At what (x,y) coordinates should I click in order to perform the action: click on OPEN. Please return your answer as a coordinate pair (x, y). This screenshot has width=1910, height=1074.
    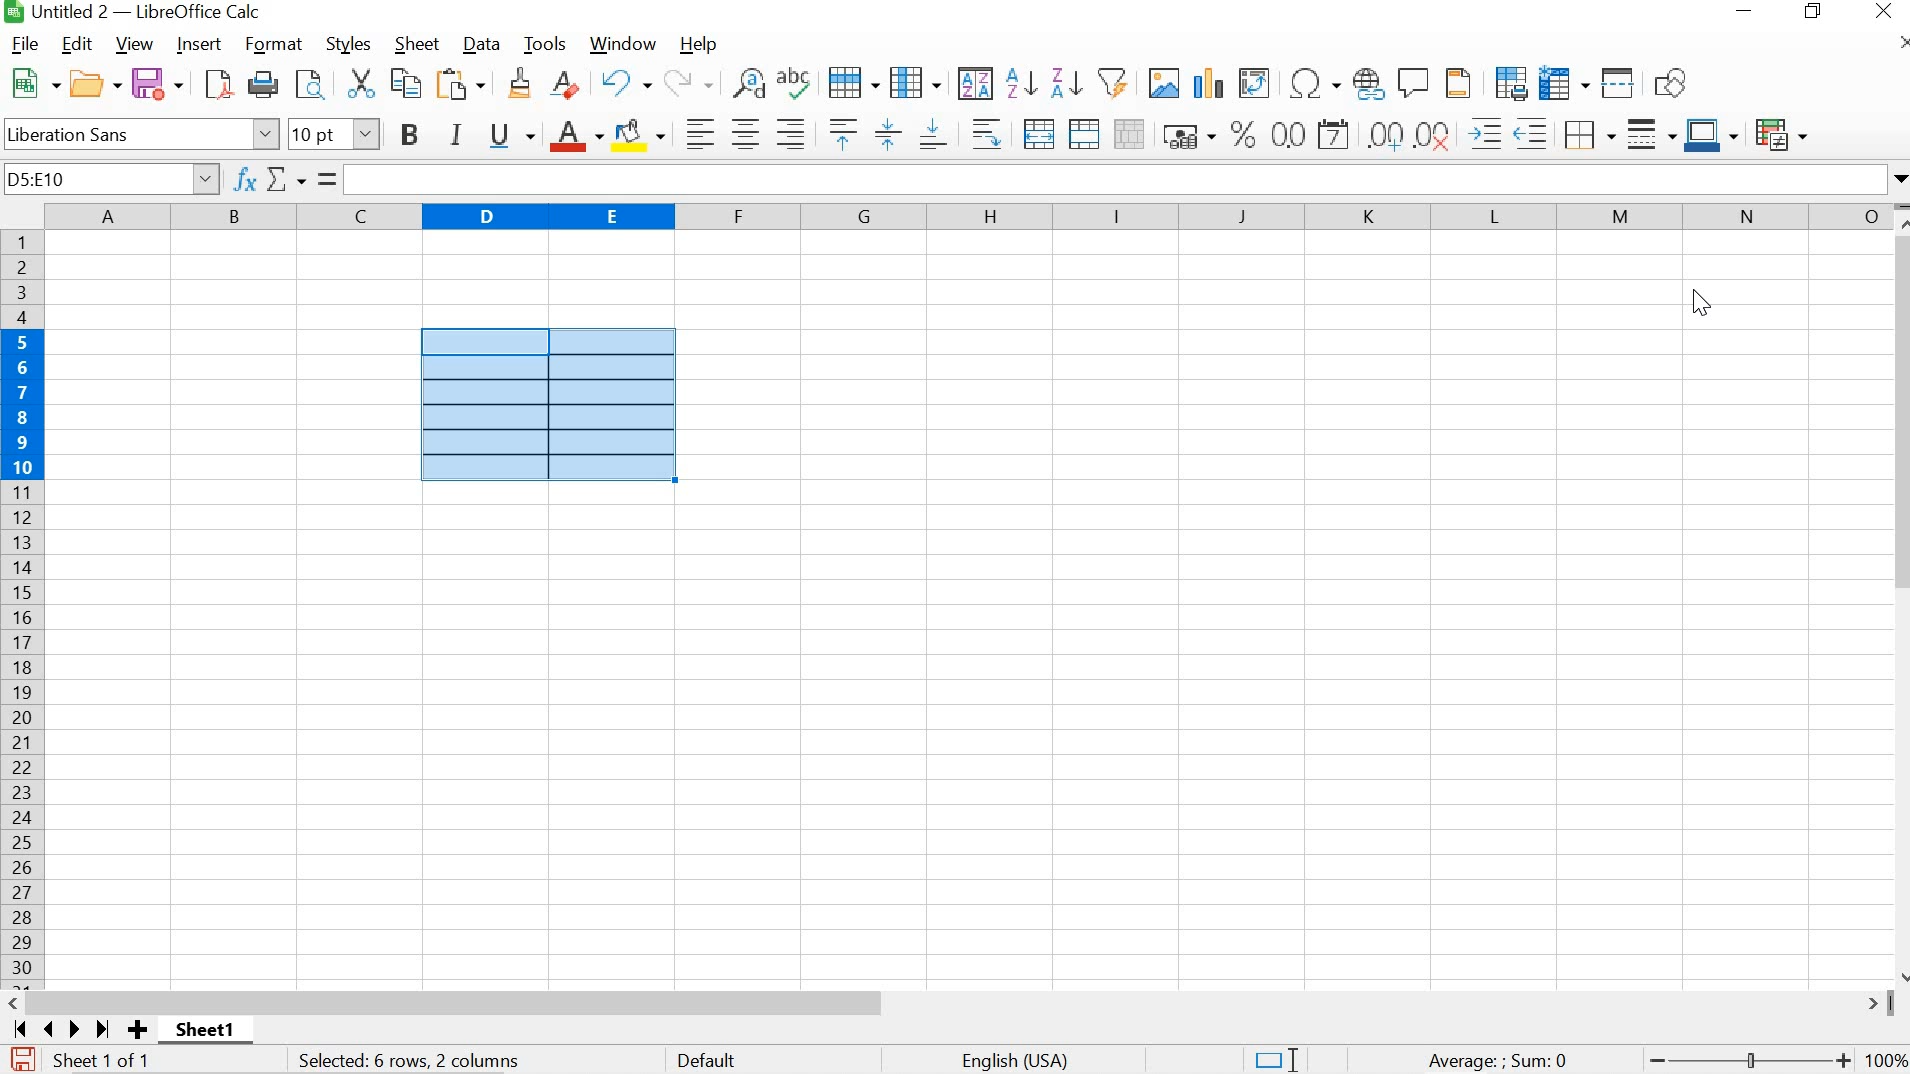
    Looking at the image, I should click on (94, 84).